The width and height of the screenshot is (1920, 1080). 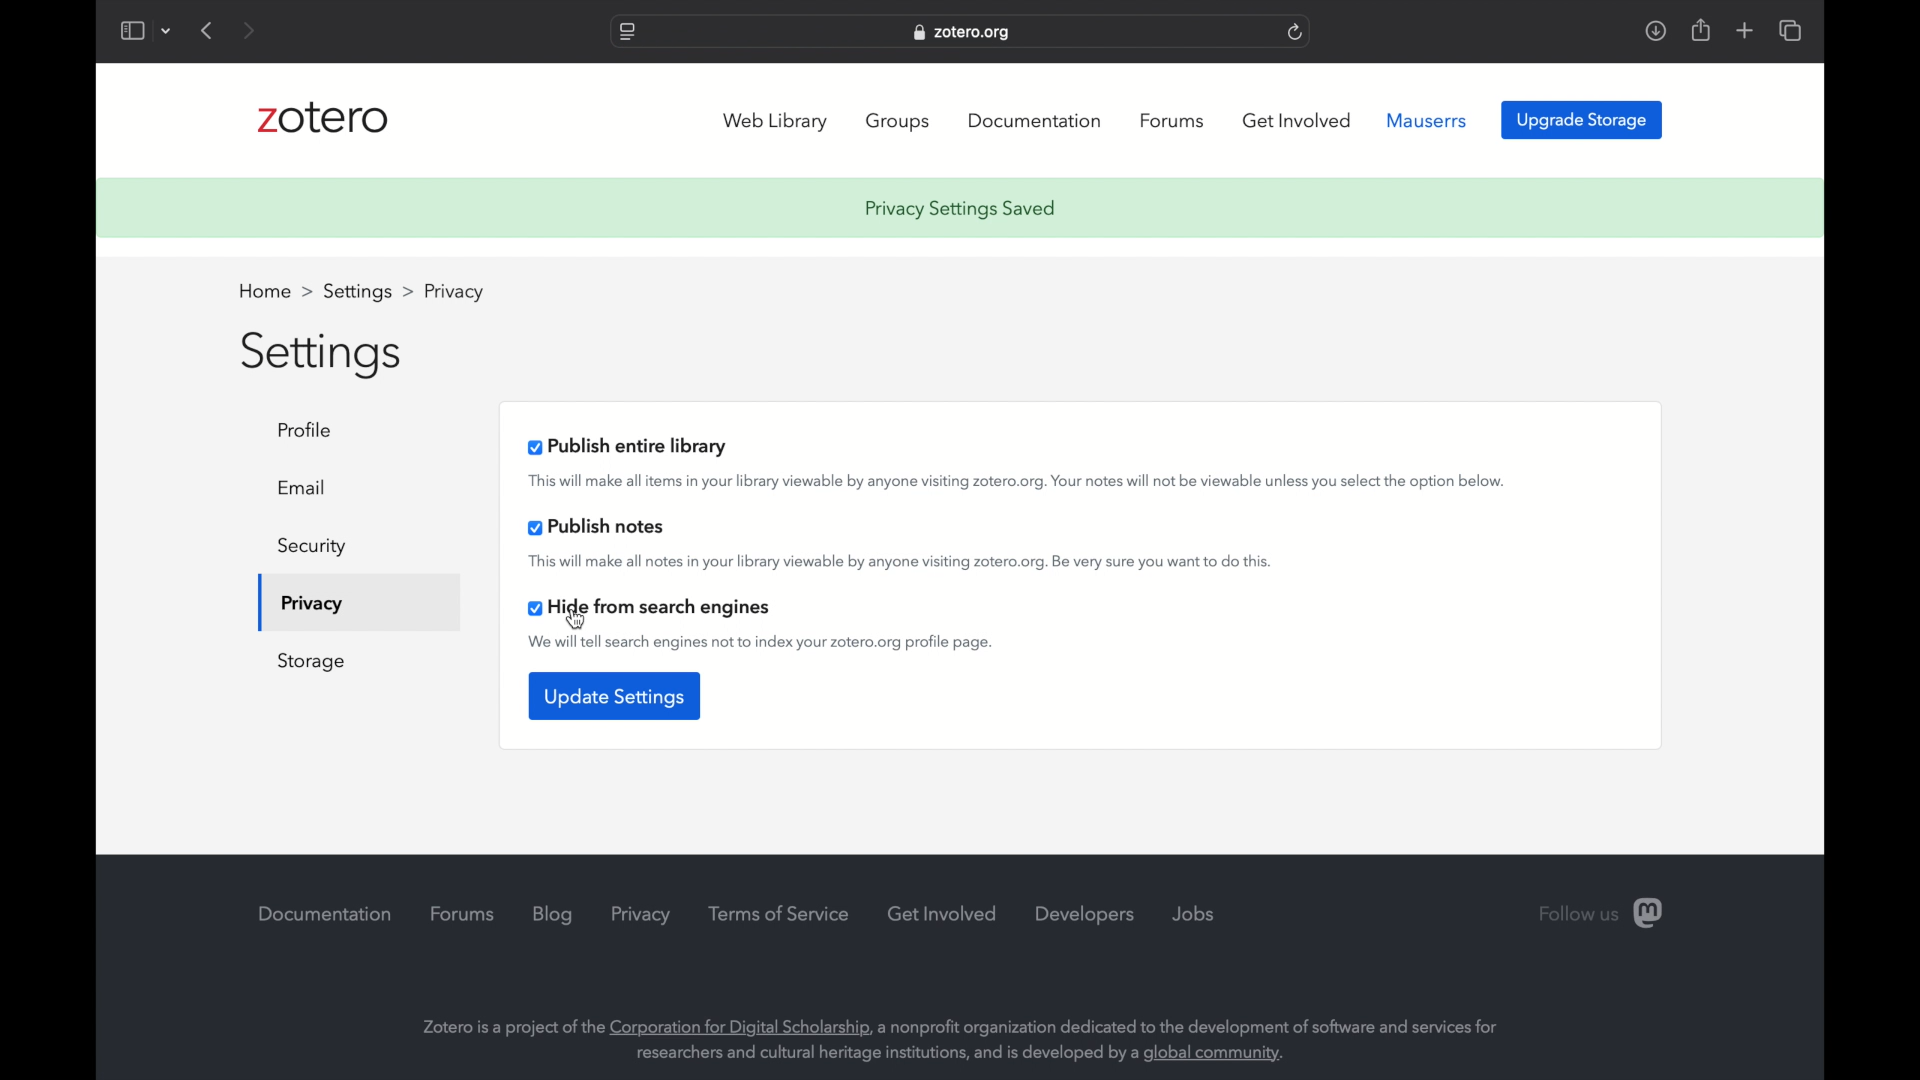 I want to click on we will tell search engines not to index your zotero.org profile page, so click(x=760, y=641).